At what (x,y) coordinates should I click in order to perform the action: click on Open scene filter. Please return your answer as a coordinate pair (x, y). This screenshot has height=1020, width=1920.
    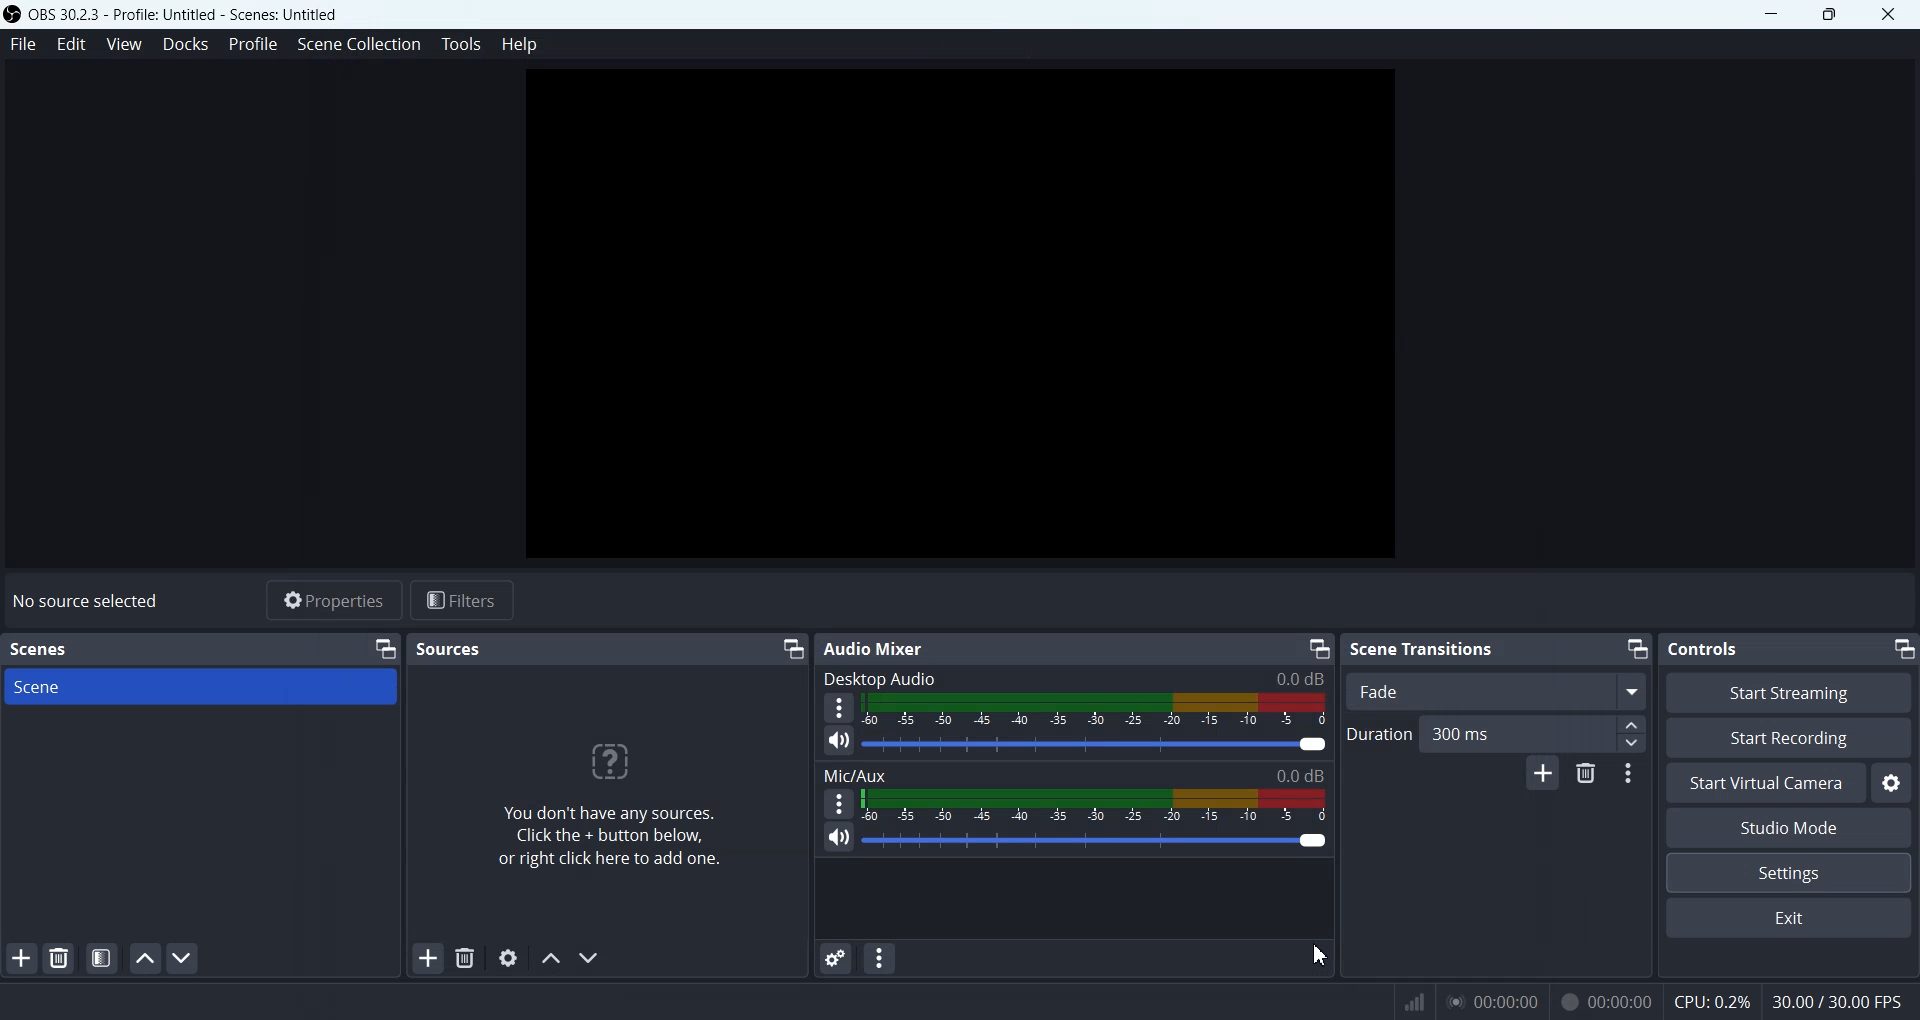
    Looking at the image, I should click on (102, 958).